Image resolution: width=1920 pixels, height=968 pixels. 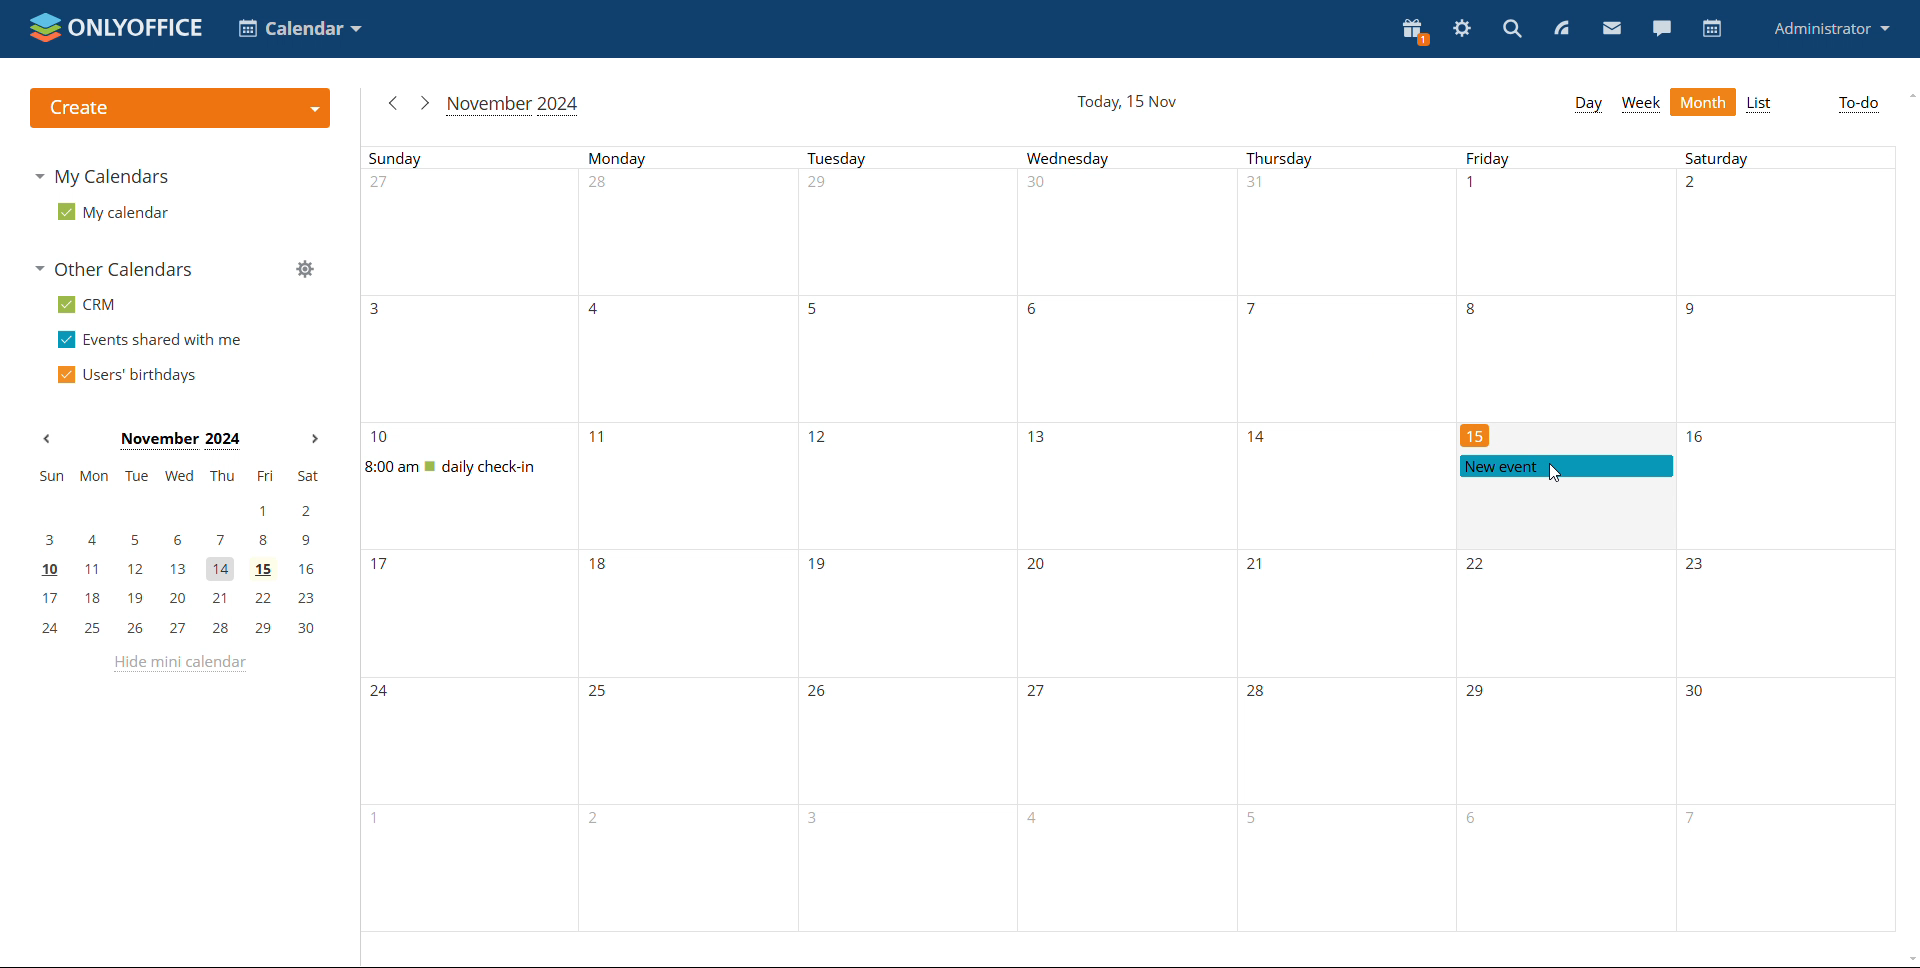 I want to click on week view, so click(x=1640, y=104).